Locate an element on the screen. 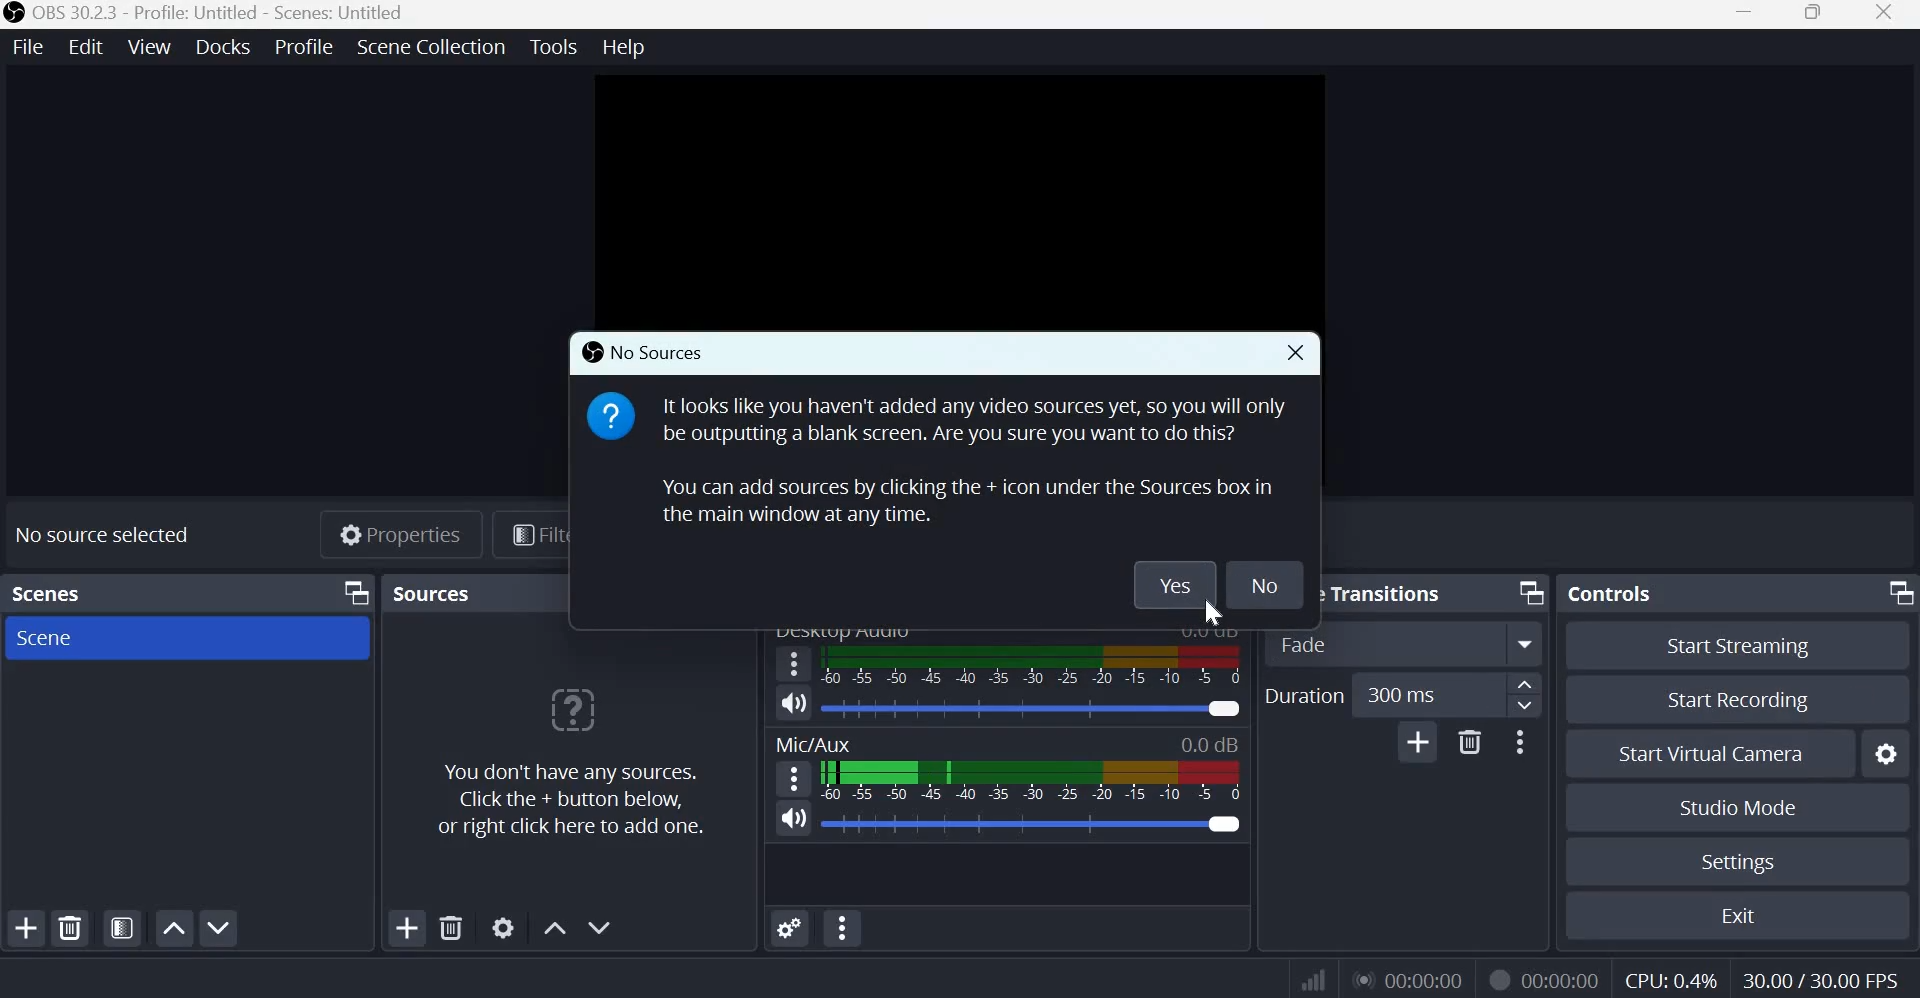 Image resolution: width=1920 pixels, height=998 pixels. CPU Usage is located at coordinates (1673, 977).